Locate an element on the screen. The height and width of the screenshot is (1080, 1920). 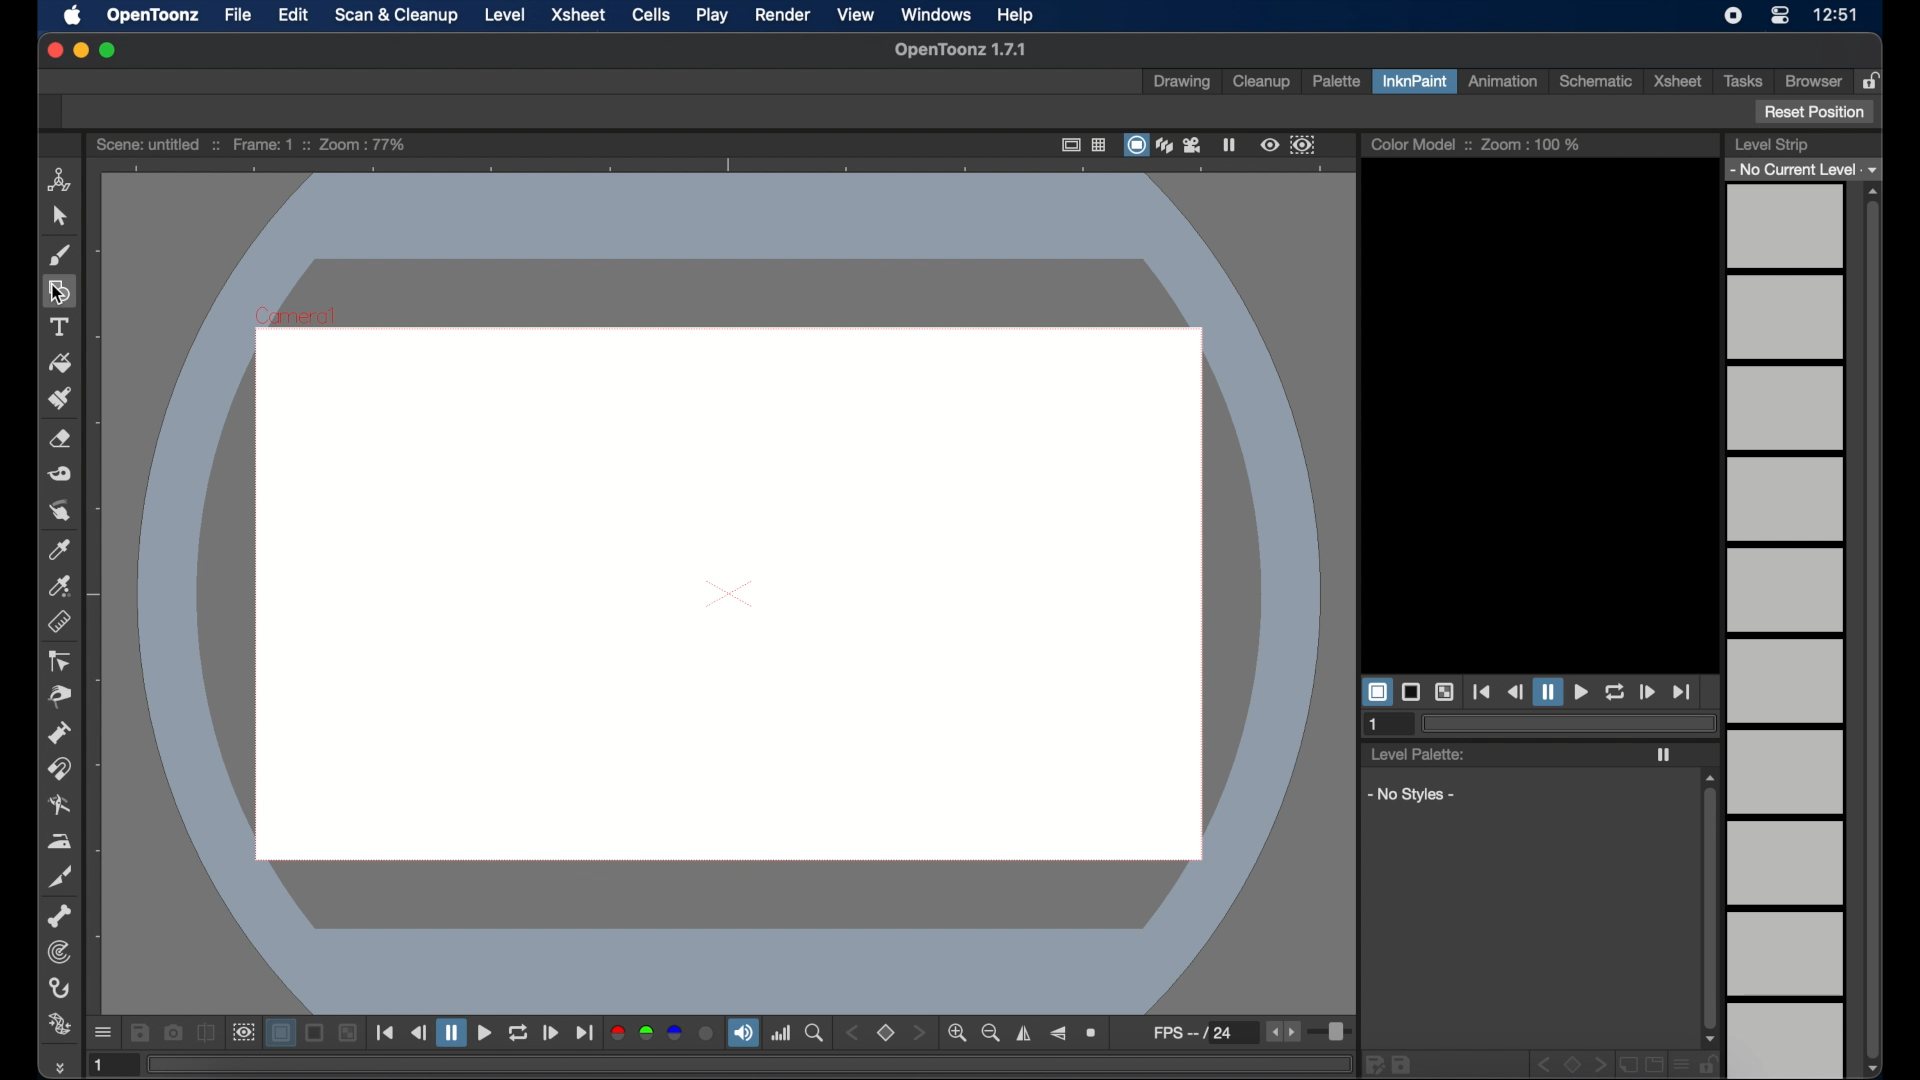
no styles is located at coordinates (1408, 795).